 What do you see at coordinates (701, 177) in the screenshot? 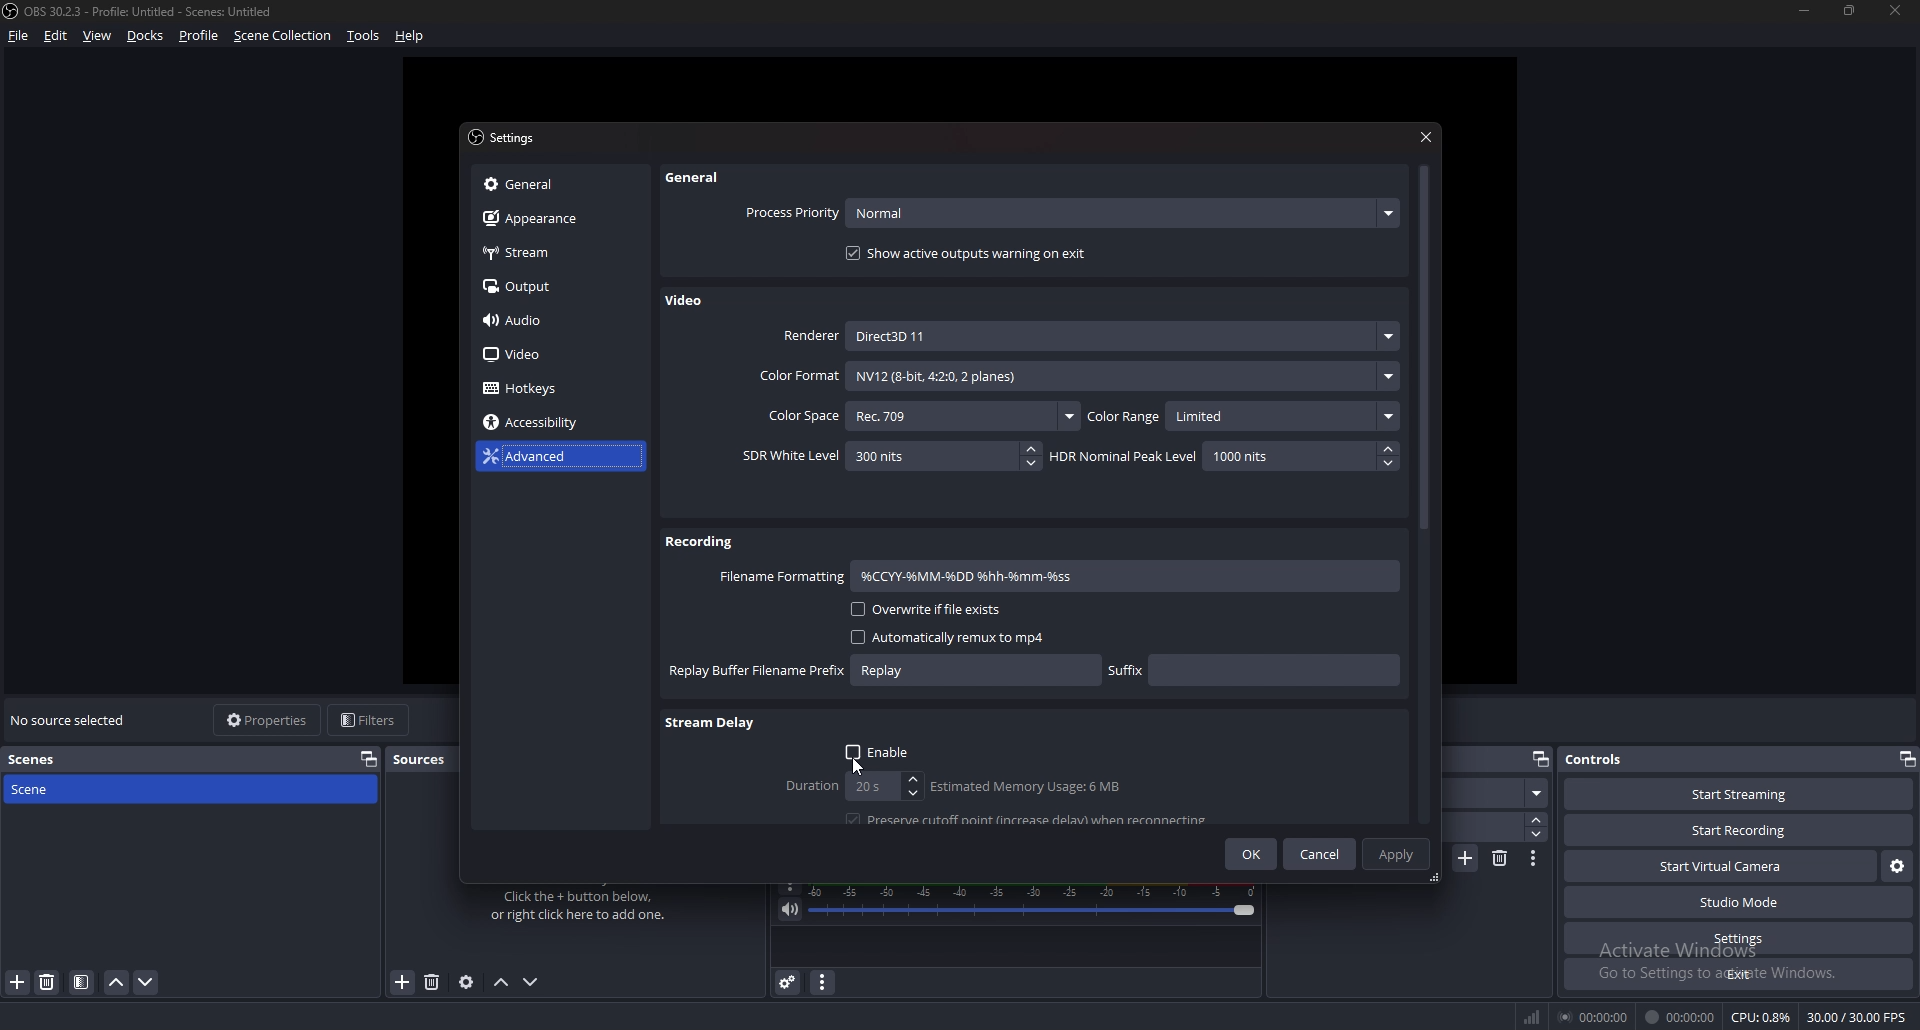
I see `general` at bounding box center [701, 177].